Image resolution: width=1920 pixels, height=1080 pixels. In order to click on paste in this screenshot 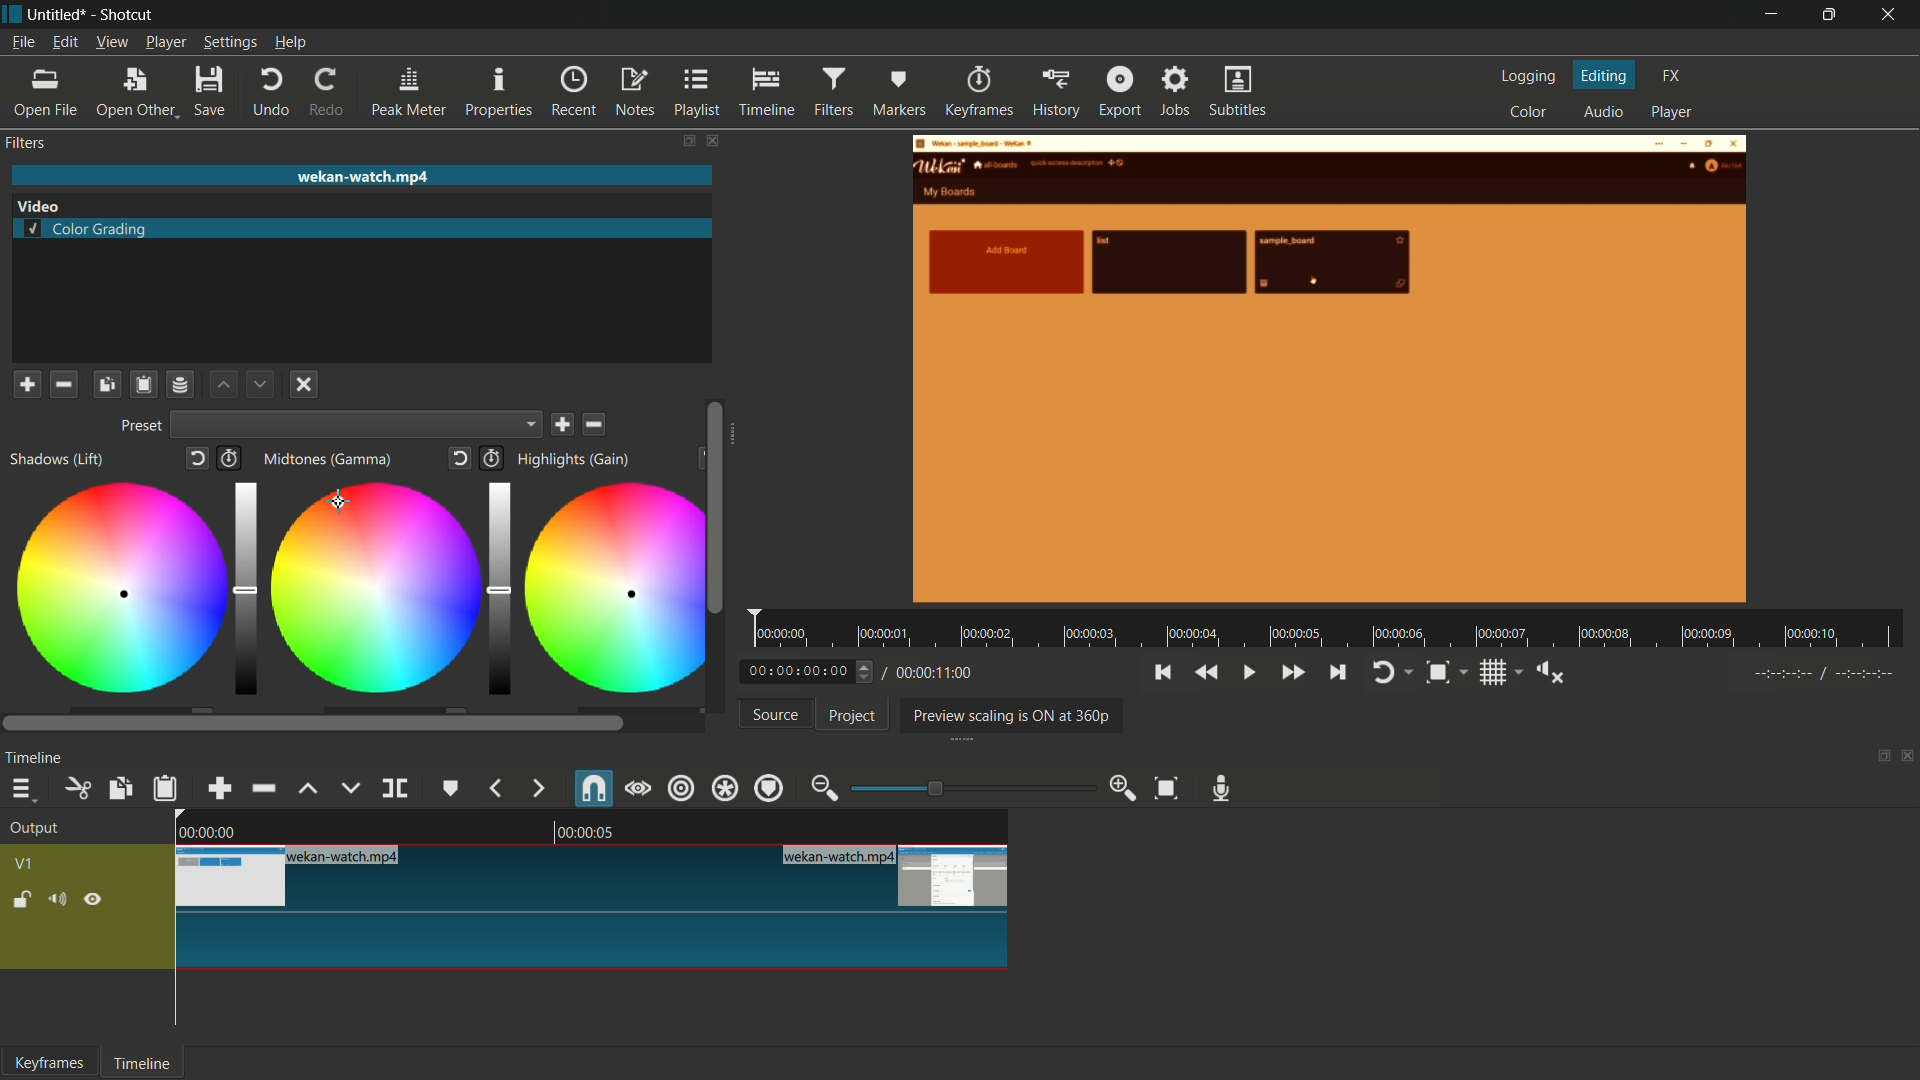, I will do `click(166, 790)`.